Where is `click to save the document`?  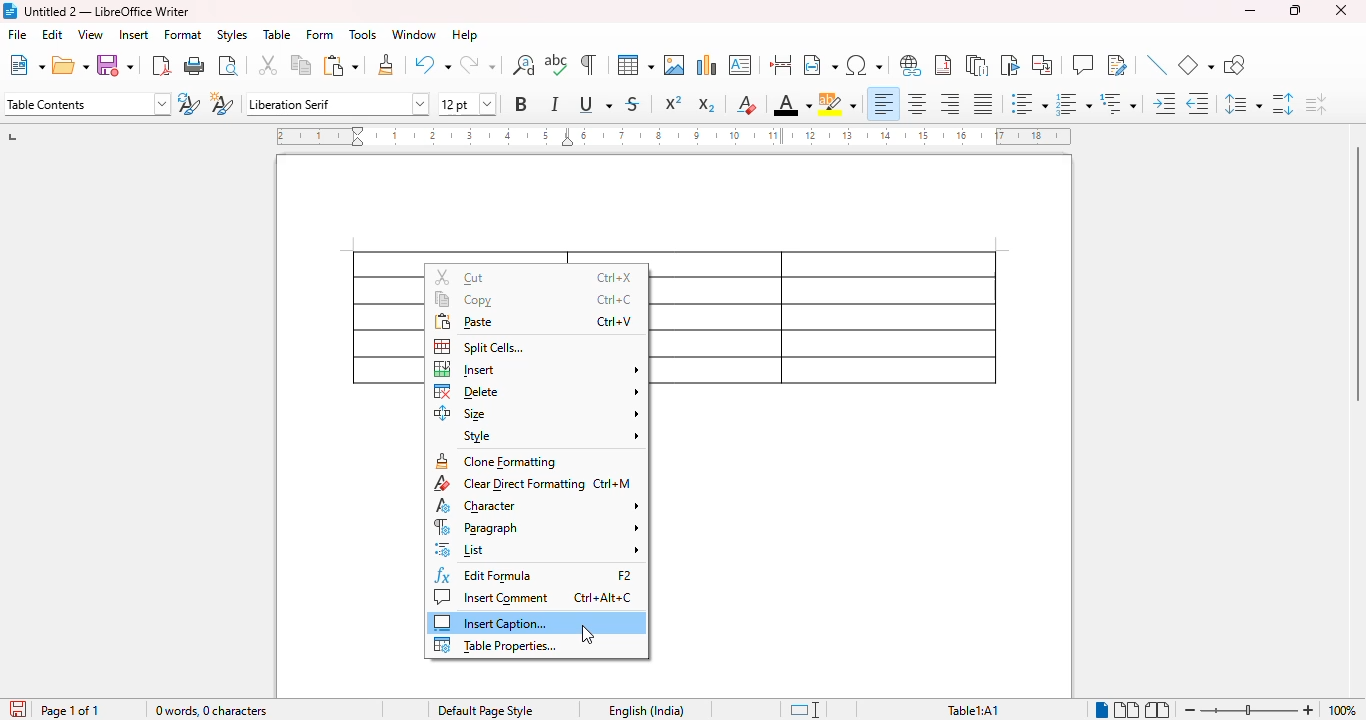 click to save the document is located at coordinates (19, 709).